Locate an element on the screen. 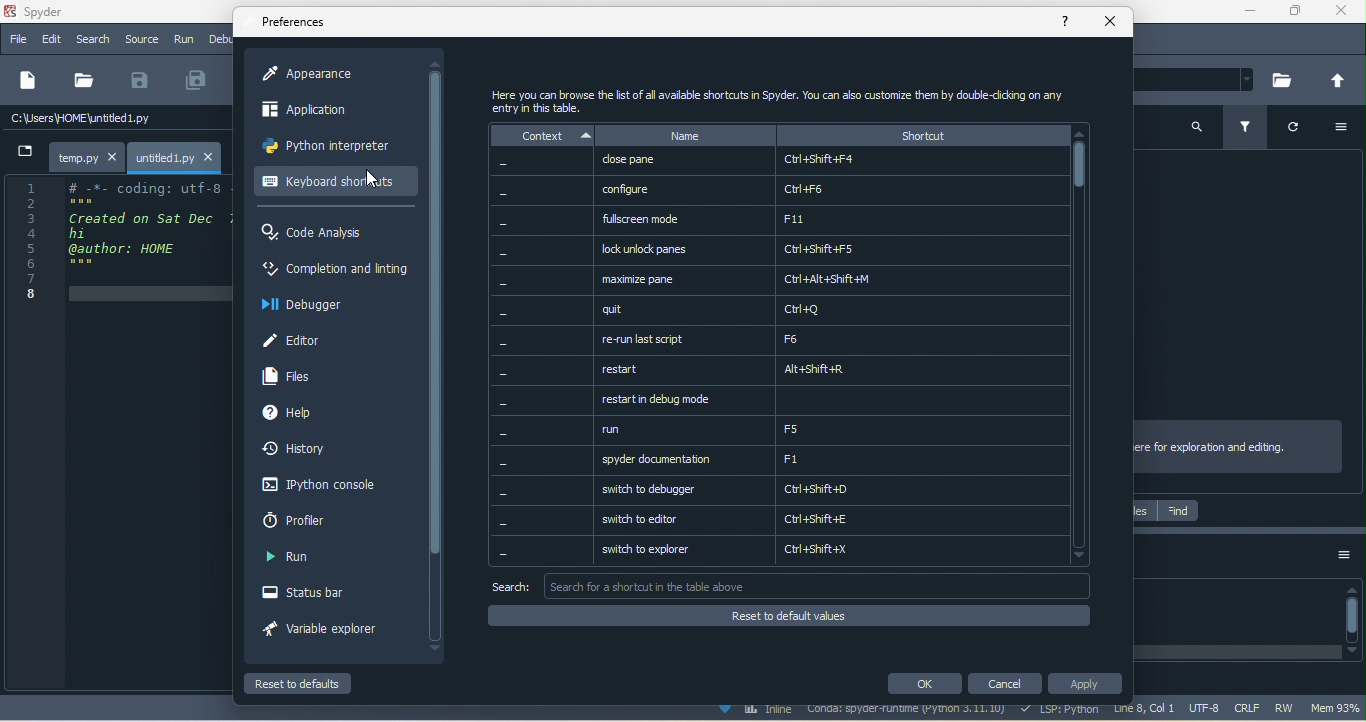 This screenshot has width=1366, height=722. shortcut is located at coordinates (919, 134).